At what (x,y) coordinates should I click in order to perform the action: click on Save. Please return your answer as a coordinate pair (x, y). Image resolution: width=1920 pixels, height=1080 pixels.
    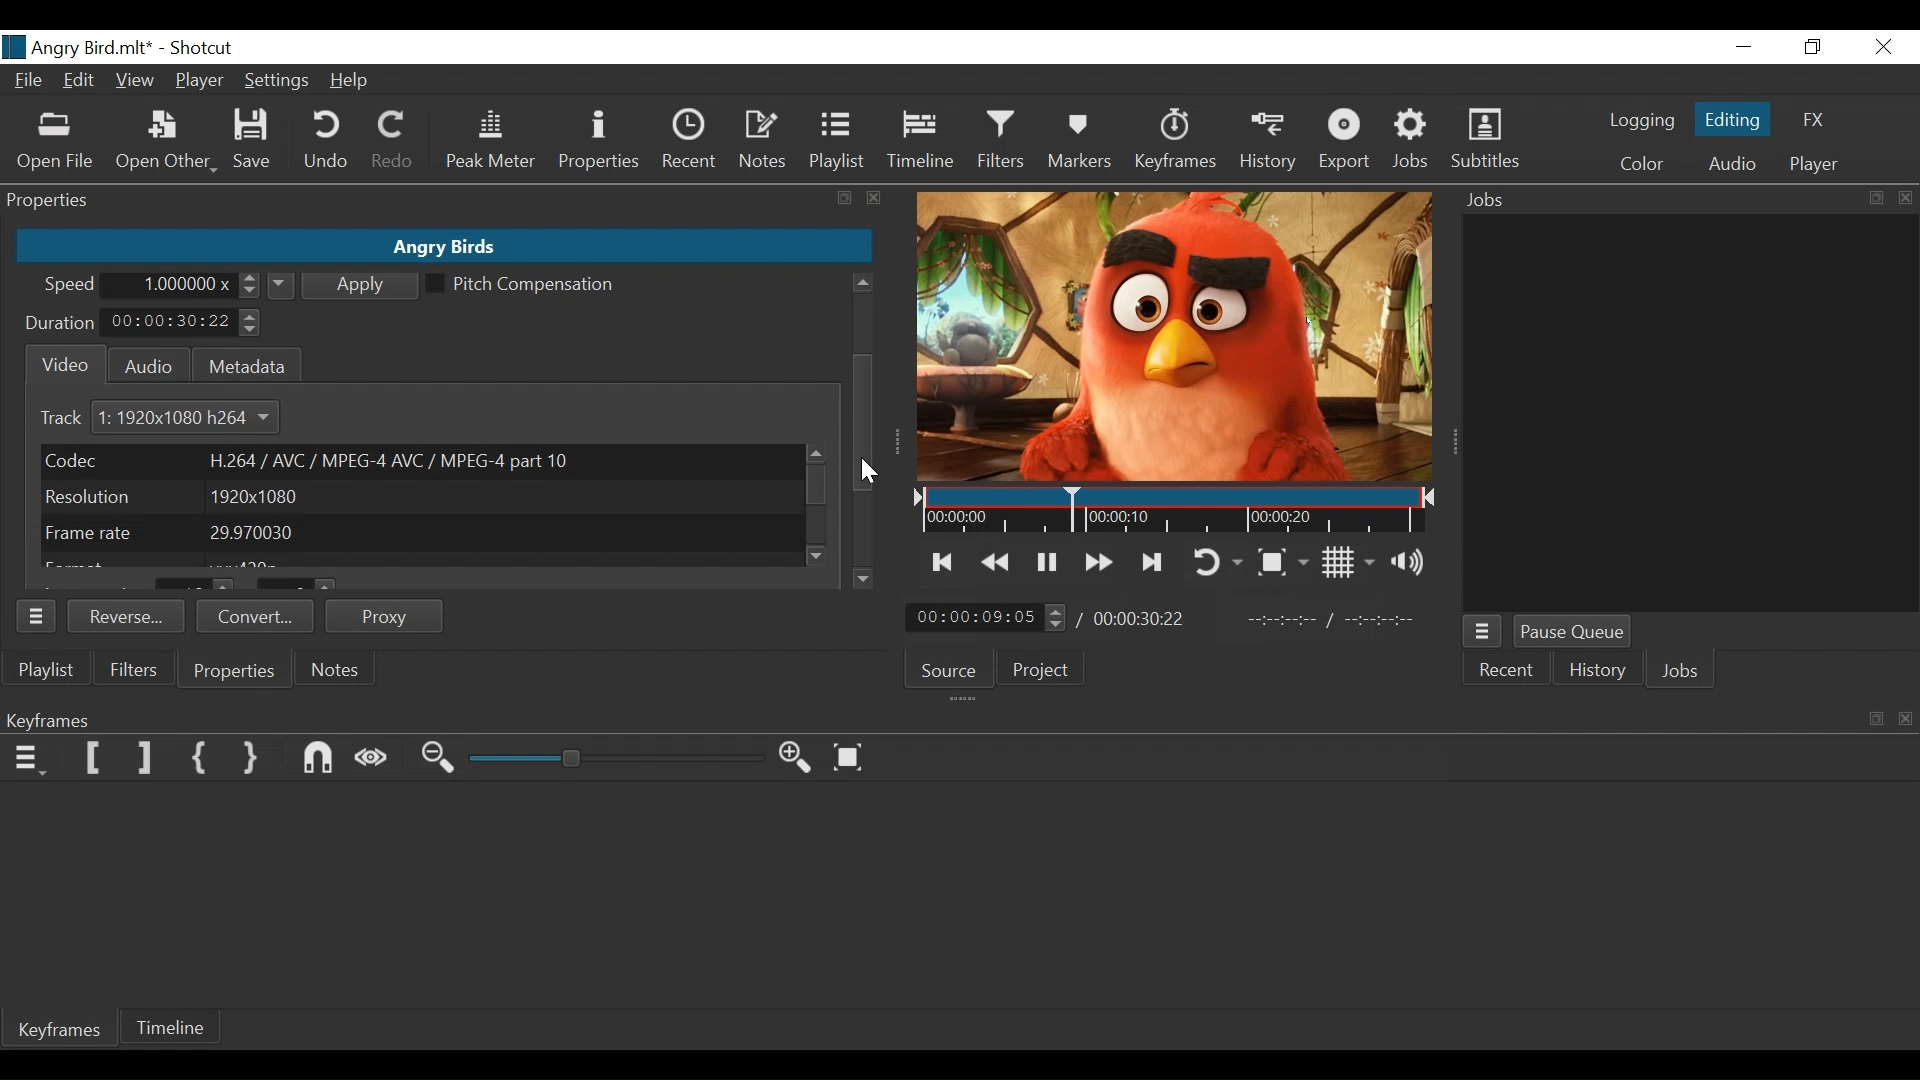
    Looking at the image, I should click on (253, 140).